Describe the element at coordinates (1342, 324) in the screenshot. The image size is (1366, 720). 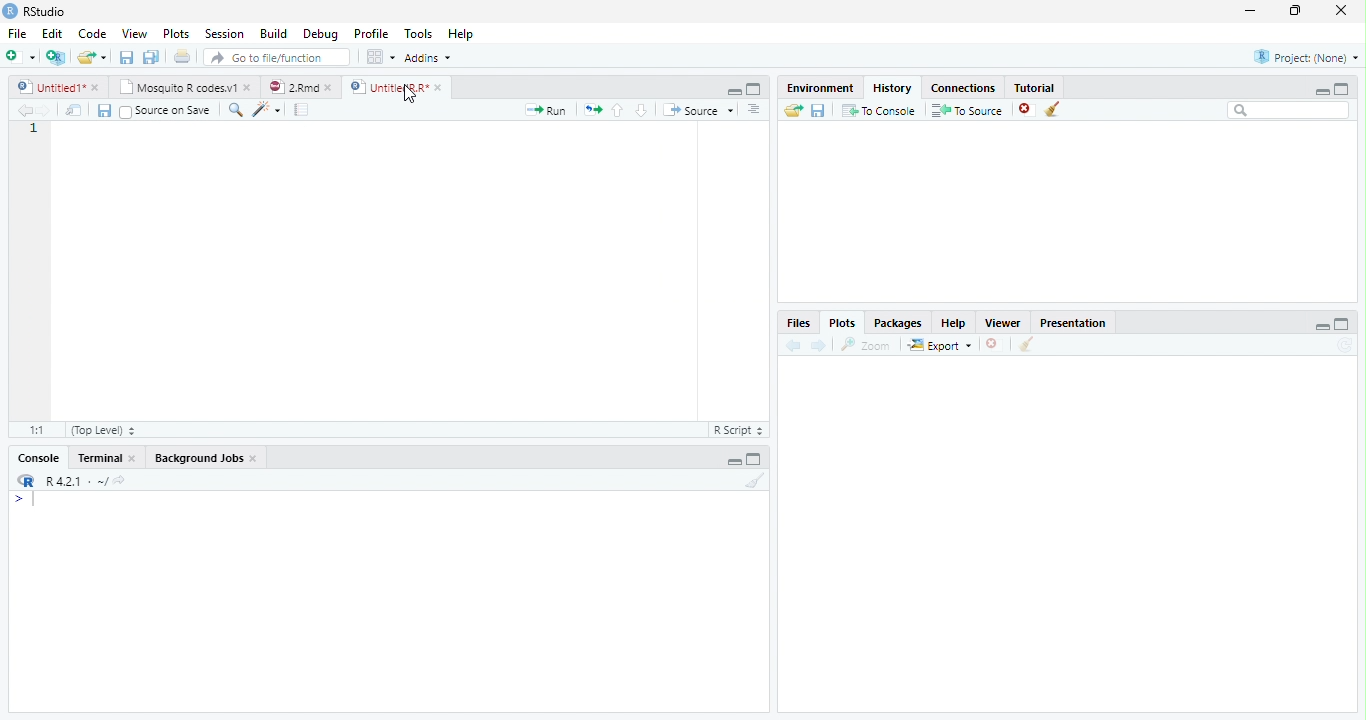
I see `Maximize` at that location.